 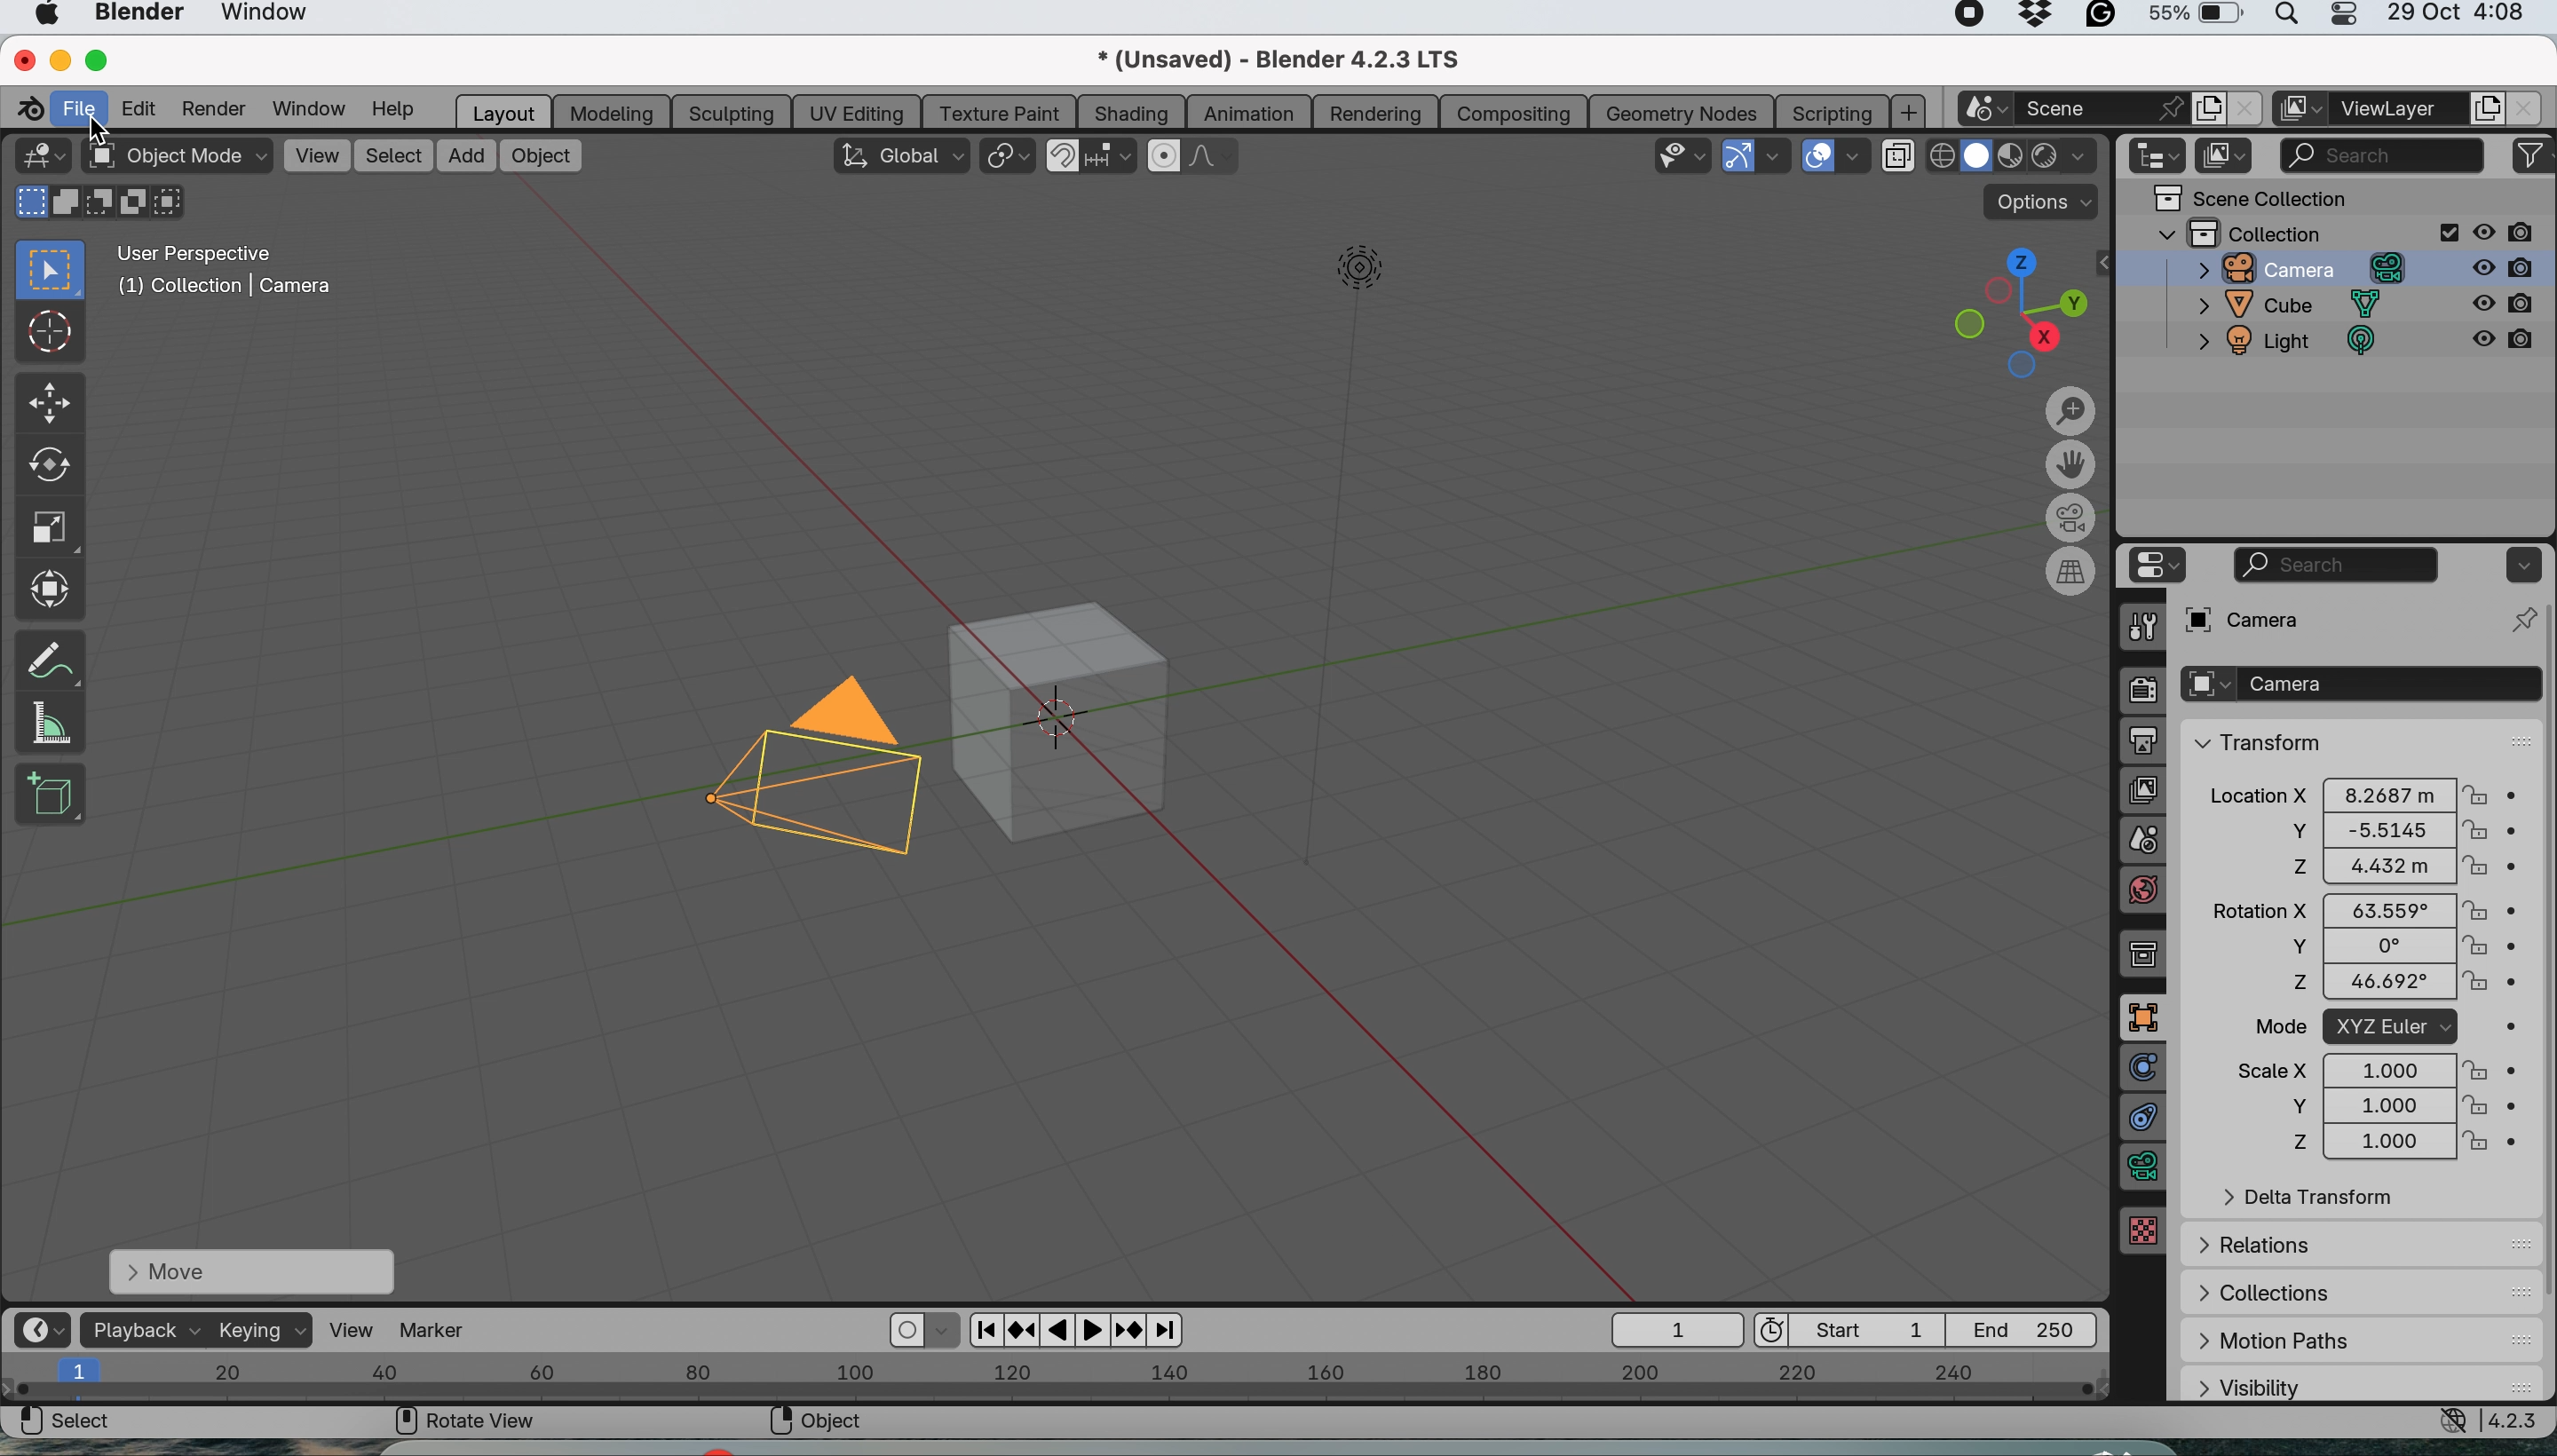 I want to click on collection, so click(x=2307, y=232).